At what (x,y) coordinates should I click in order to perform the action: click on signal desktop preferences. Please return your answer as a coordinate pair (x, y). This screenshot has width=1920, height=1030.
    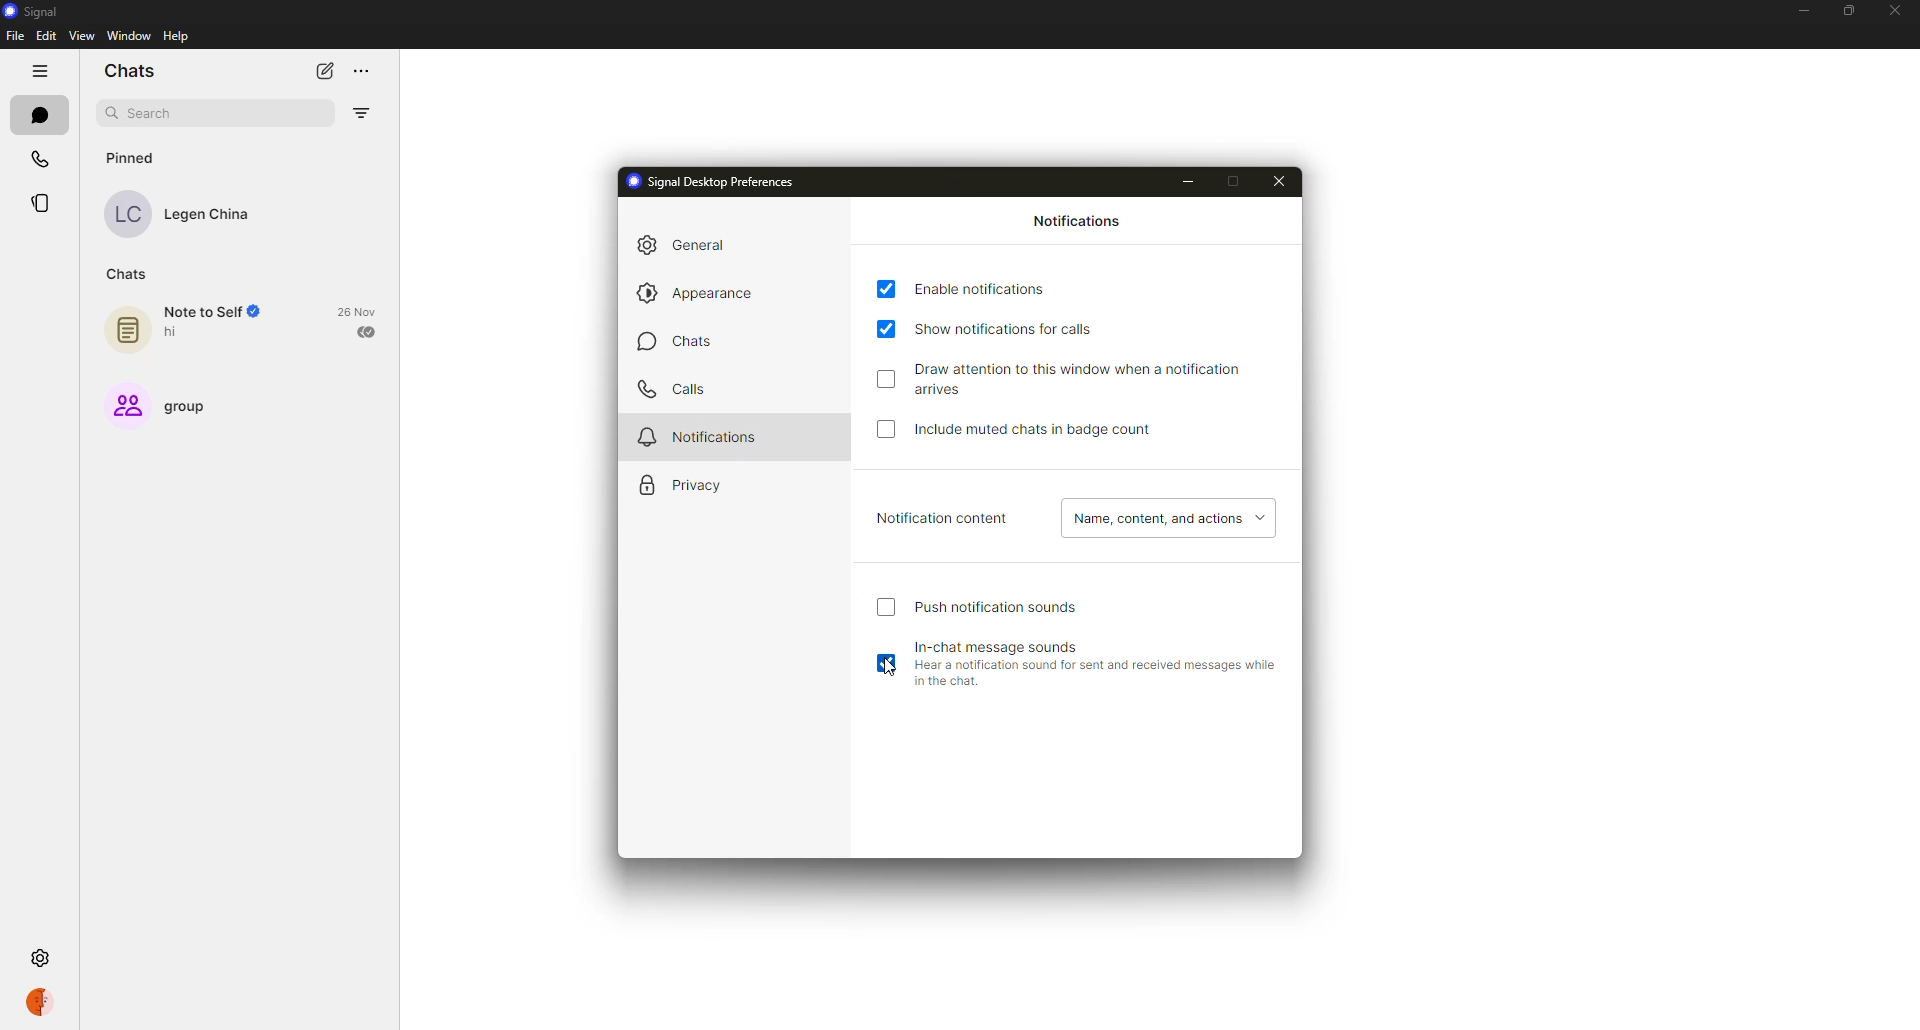
    Looking at the image, I should click on (718, 180).